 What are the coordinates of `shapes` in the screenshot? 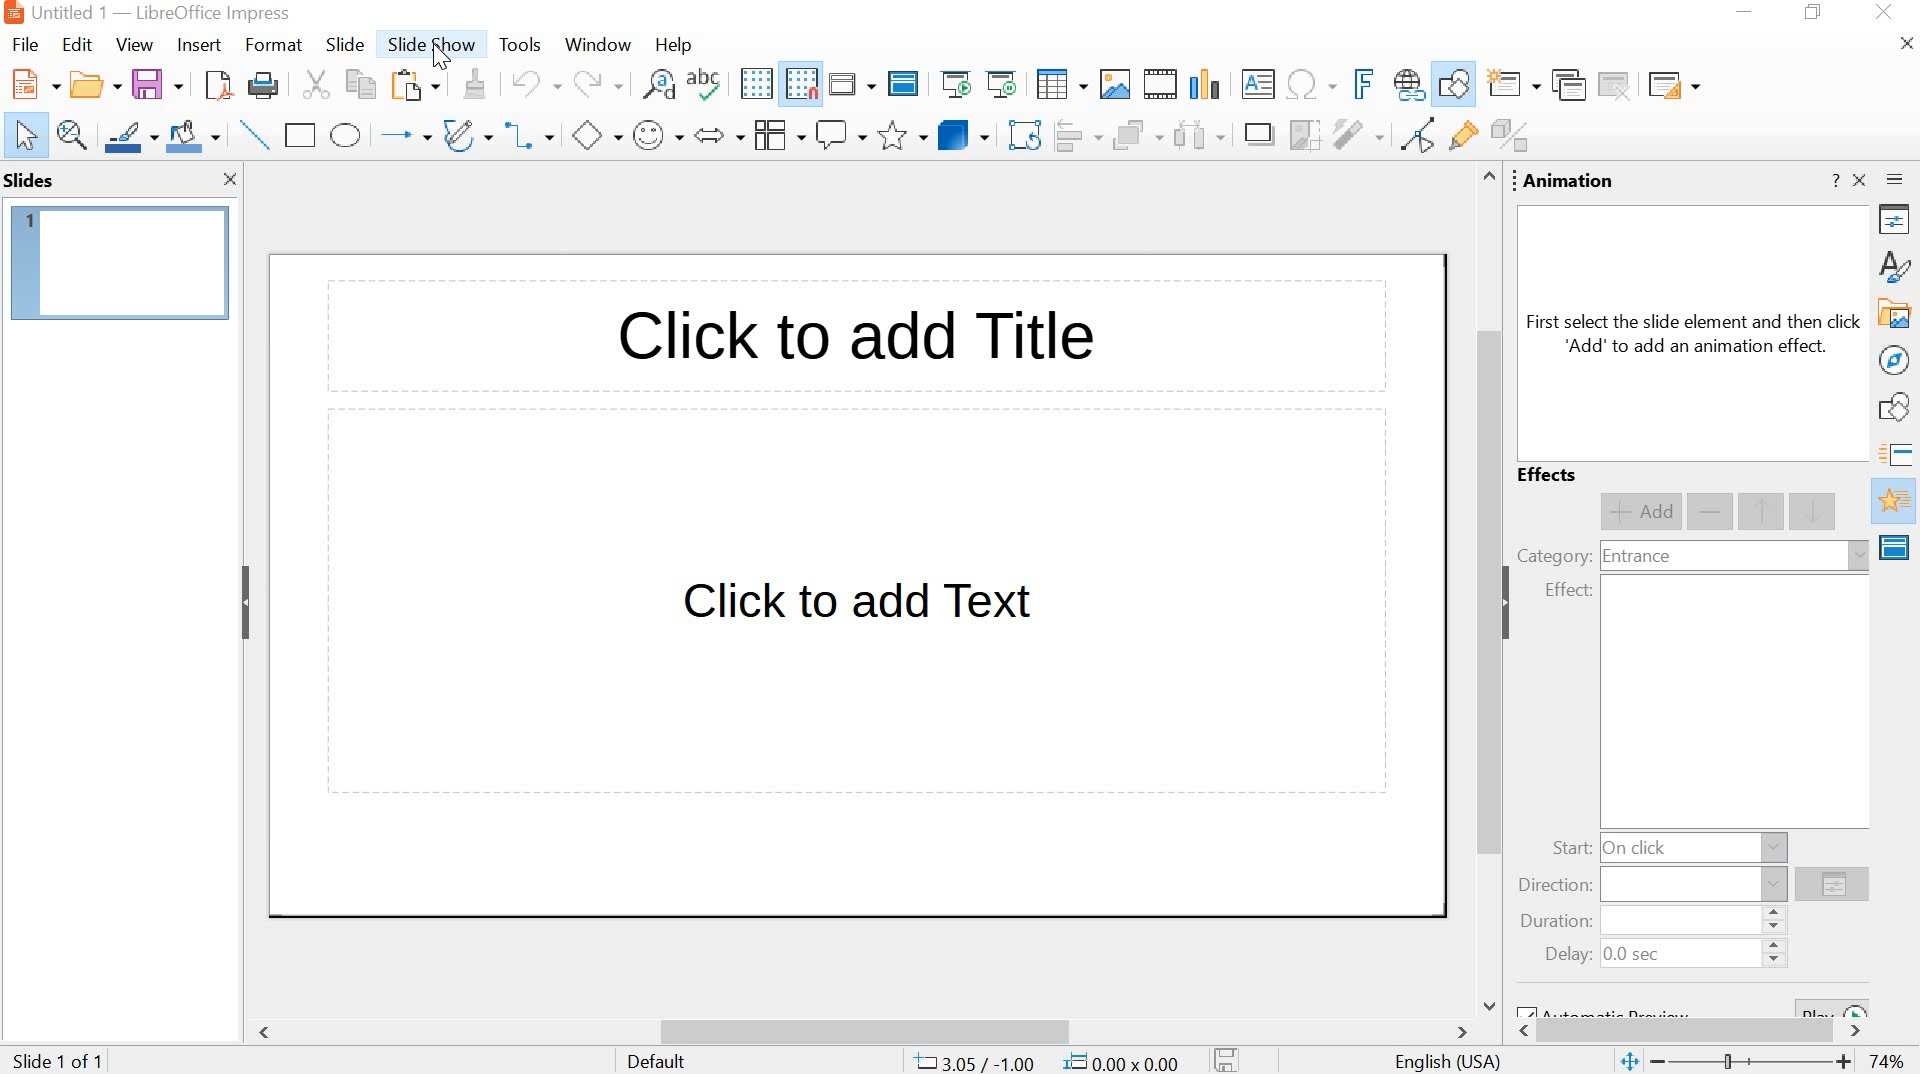 It's located at (1898, 410).